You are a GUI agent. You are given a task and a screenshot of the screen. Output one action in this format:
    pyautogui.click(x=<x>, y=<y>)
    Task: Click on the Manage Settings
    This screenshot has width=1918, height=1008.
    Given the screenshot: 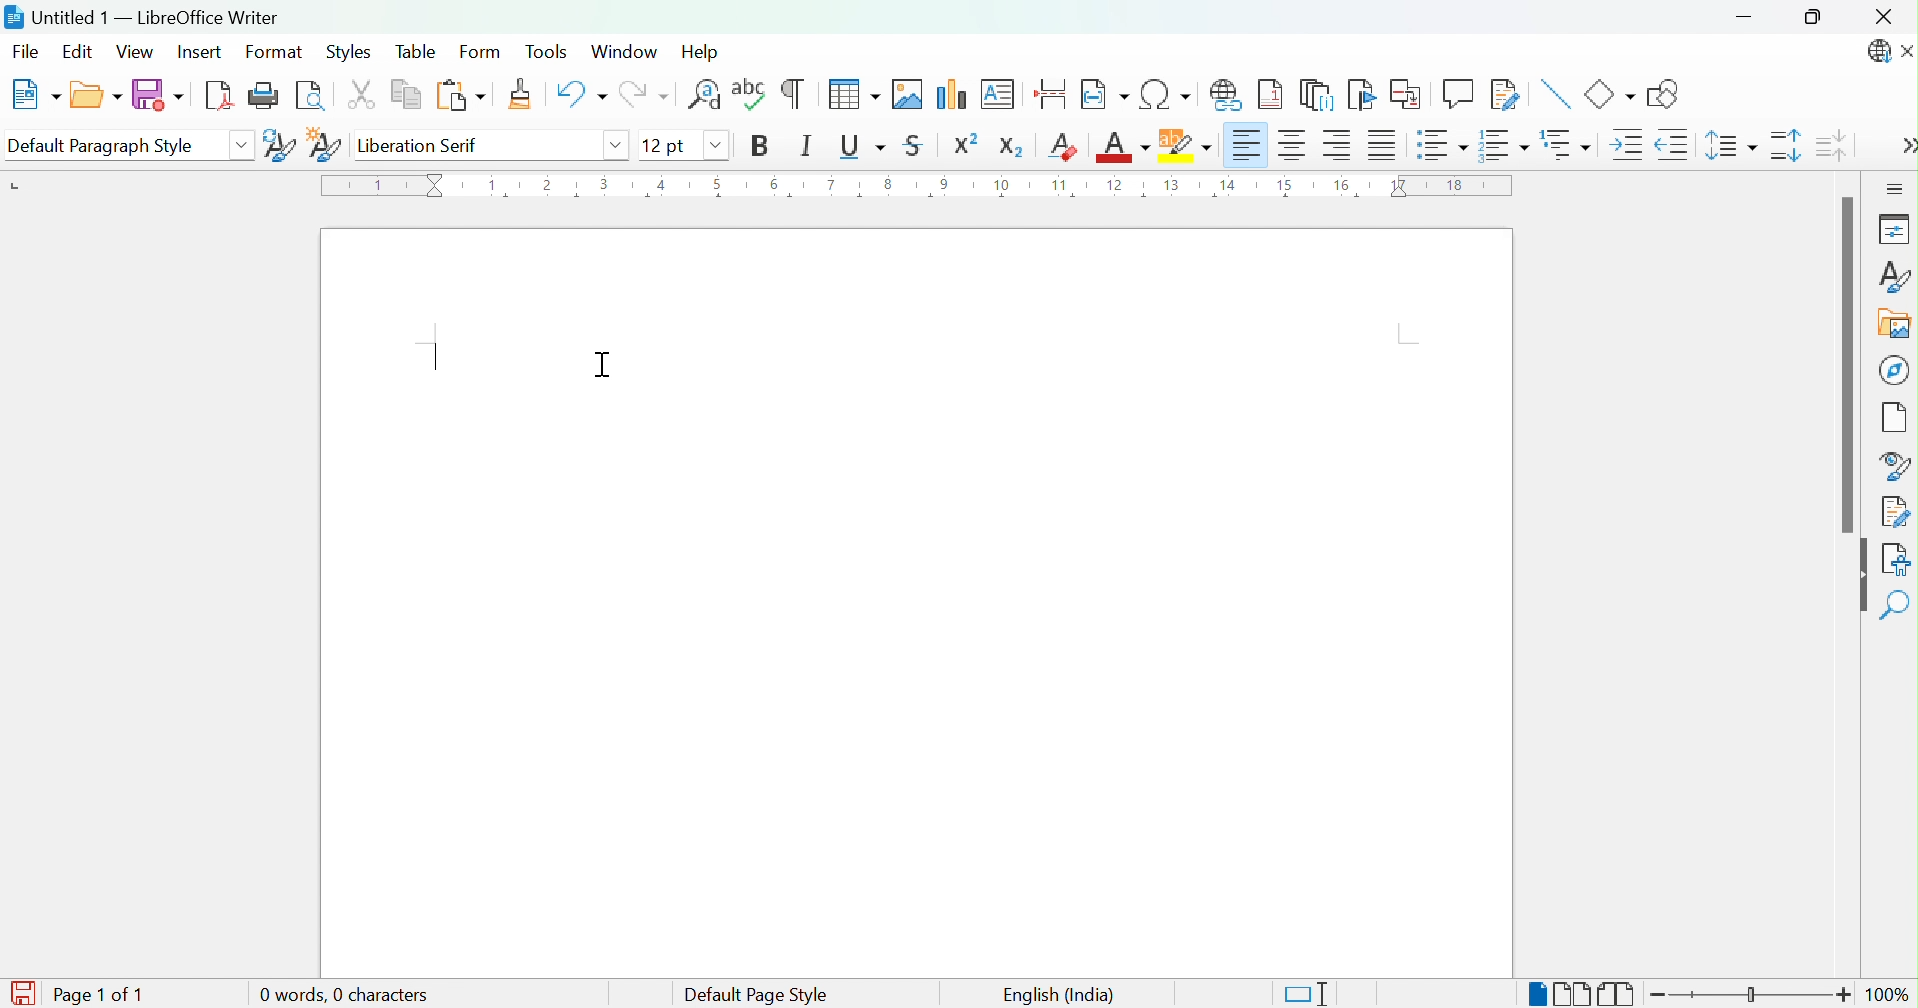 What is the action you would take?
    pyautogui.click(x=1895, y=510)
    